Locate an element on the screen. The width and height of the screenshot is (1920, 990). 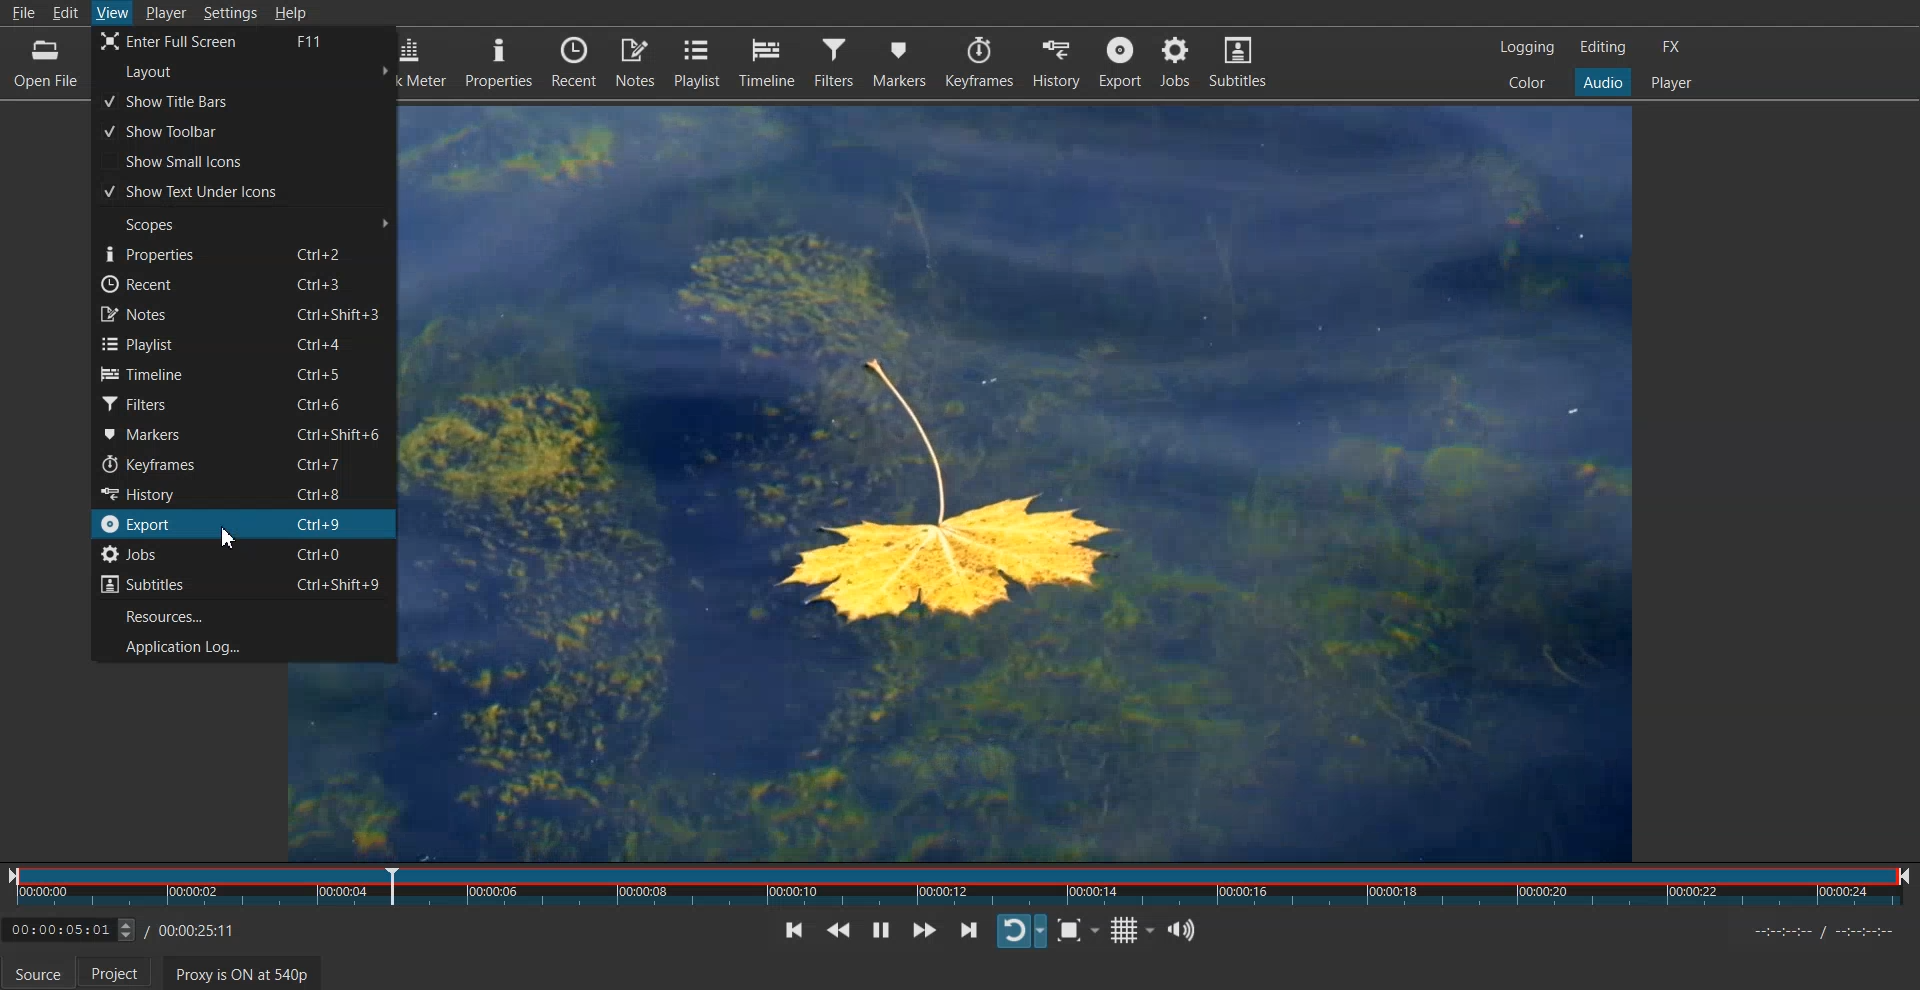
Enter Full Screen is located at coordinates (243, 42).